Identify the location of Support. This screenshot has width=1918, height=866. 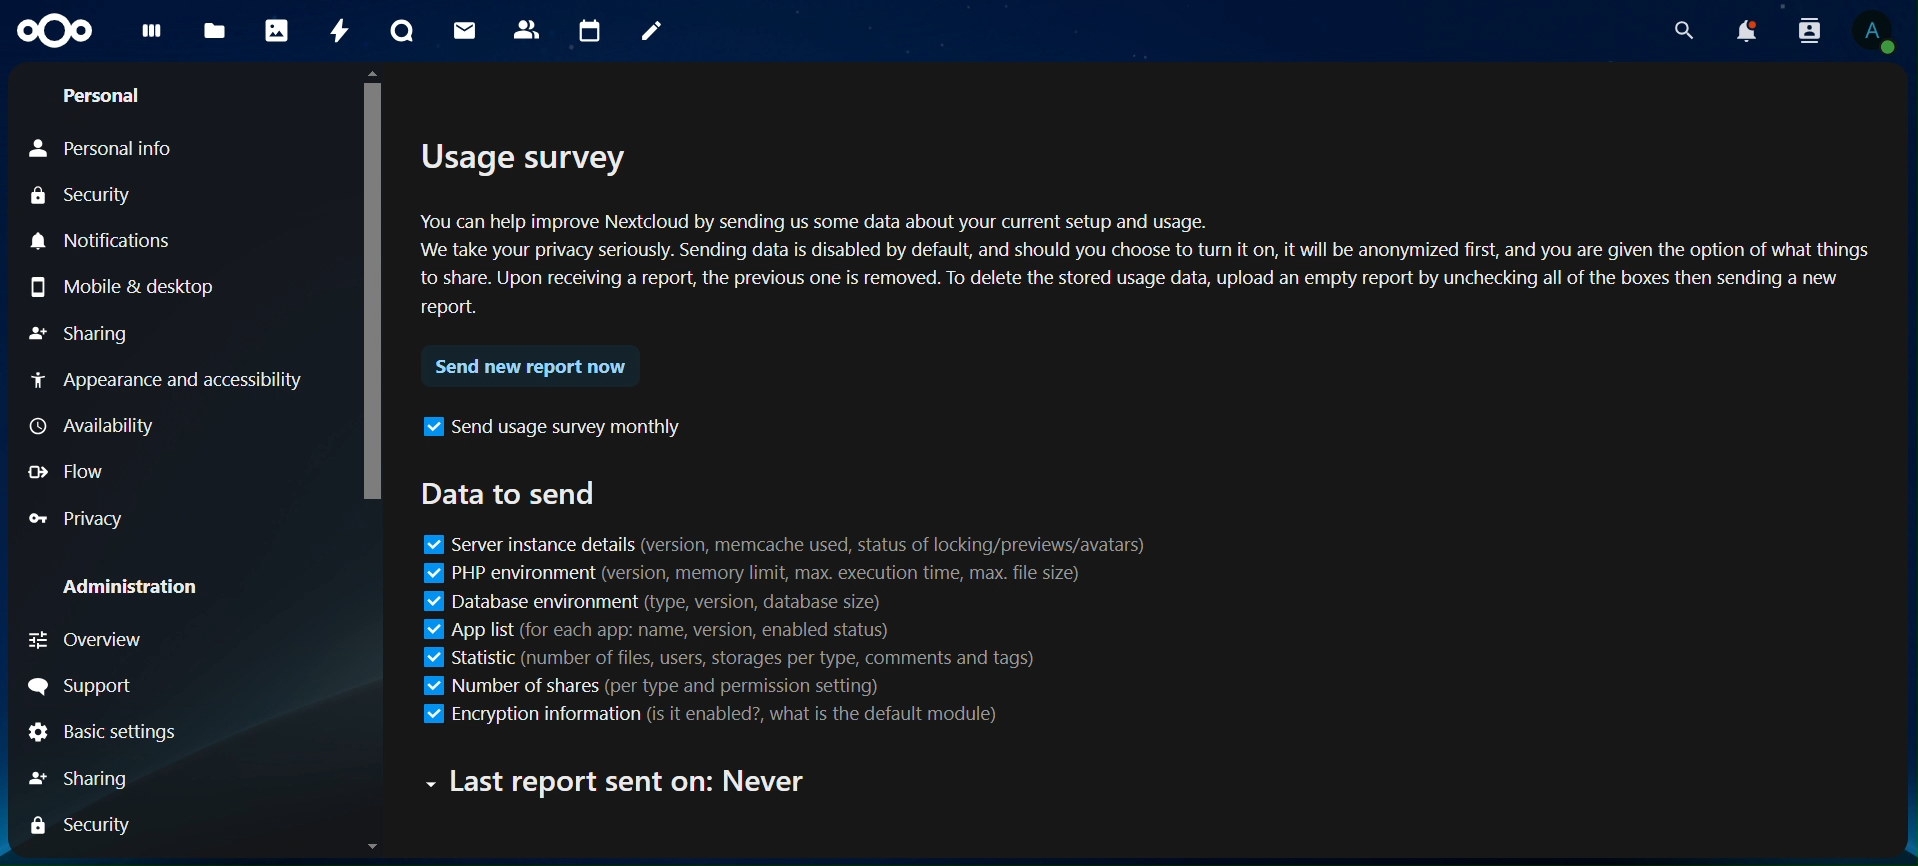
(83, 687).